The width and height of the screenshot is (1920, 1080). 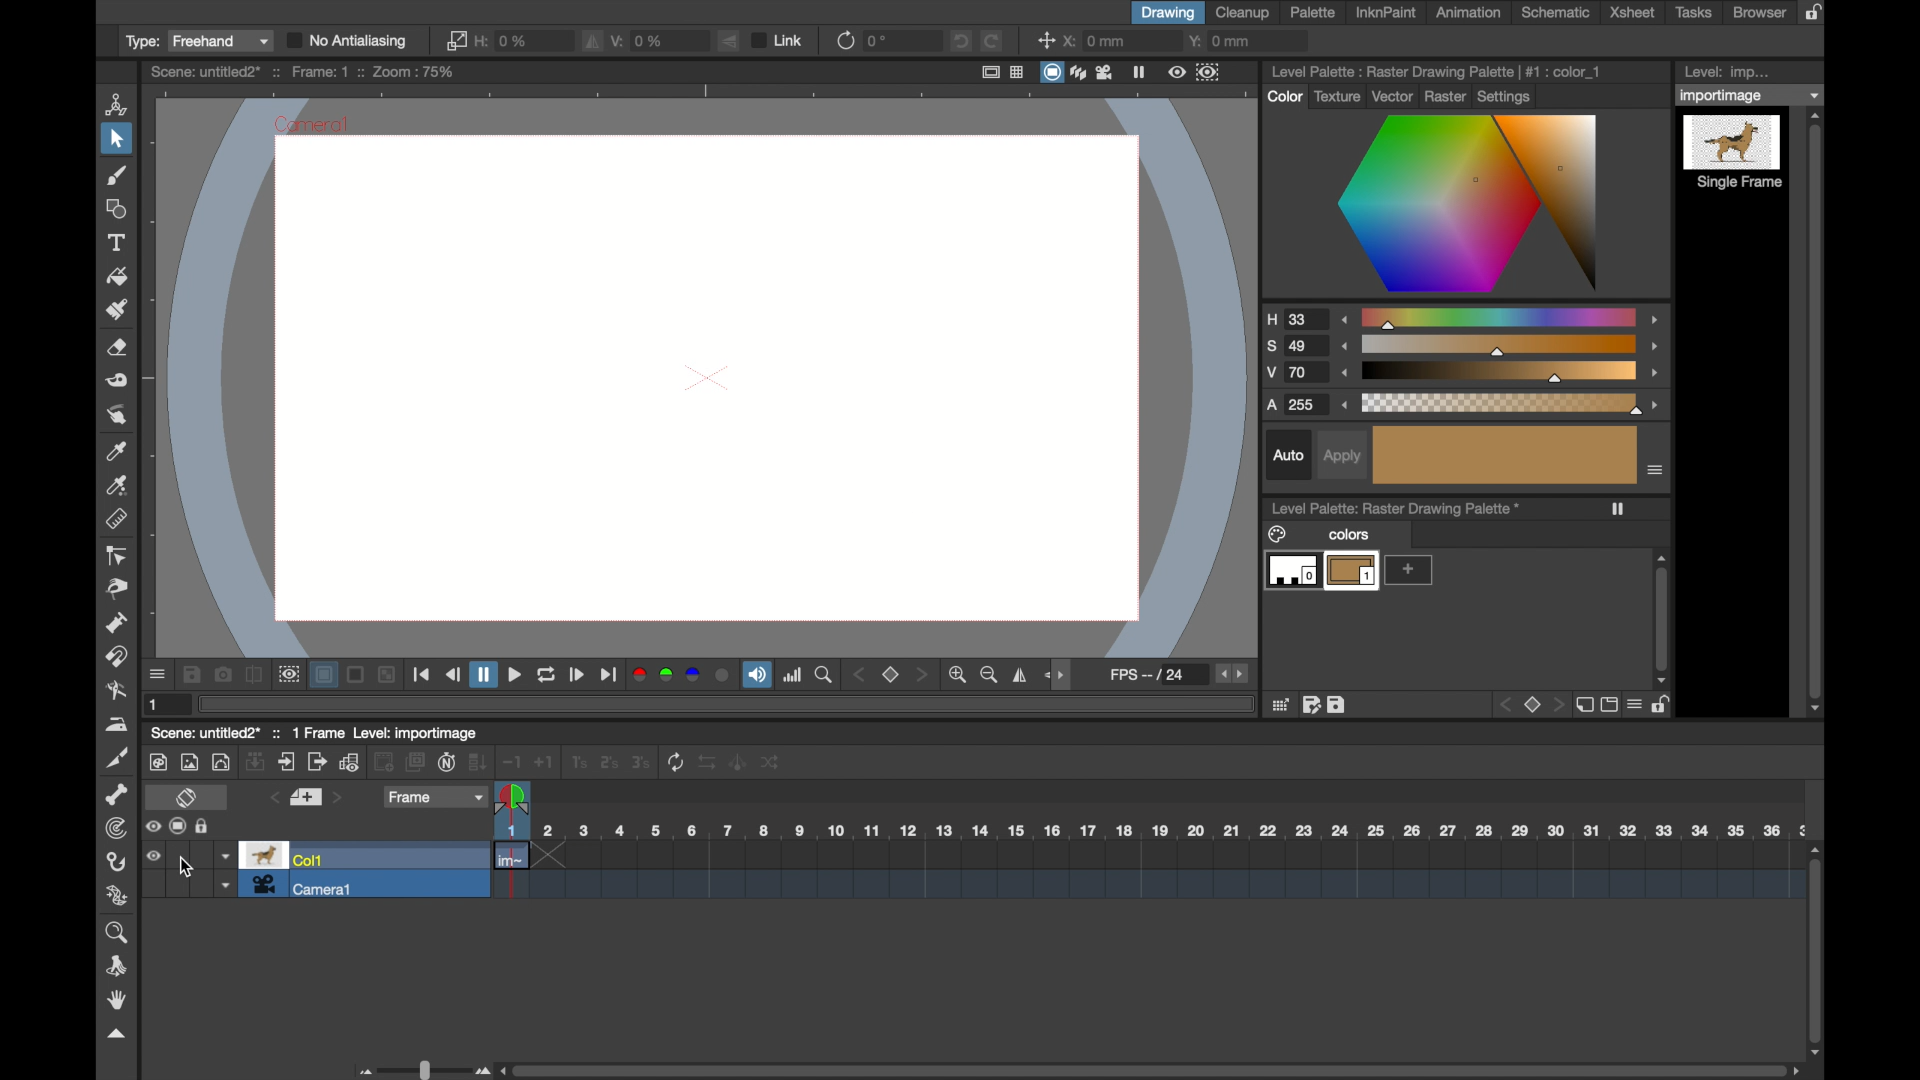 What do you see at coordinates (1734, 153) in the screenshot?
I see `level` at bounding box center [1734, 153].